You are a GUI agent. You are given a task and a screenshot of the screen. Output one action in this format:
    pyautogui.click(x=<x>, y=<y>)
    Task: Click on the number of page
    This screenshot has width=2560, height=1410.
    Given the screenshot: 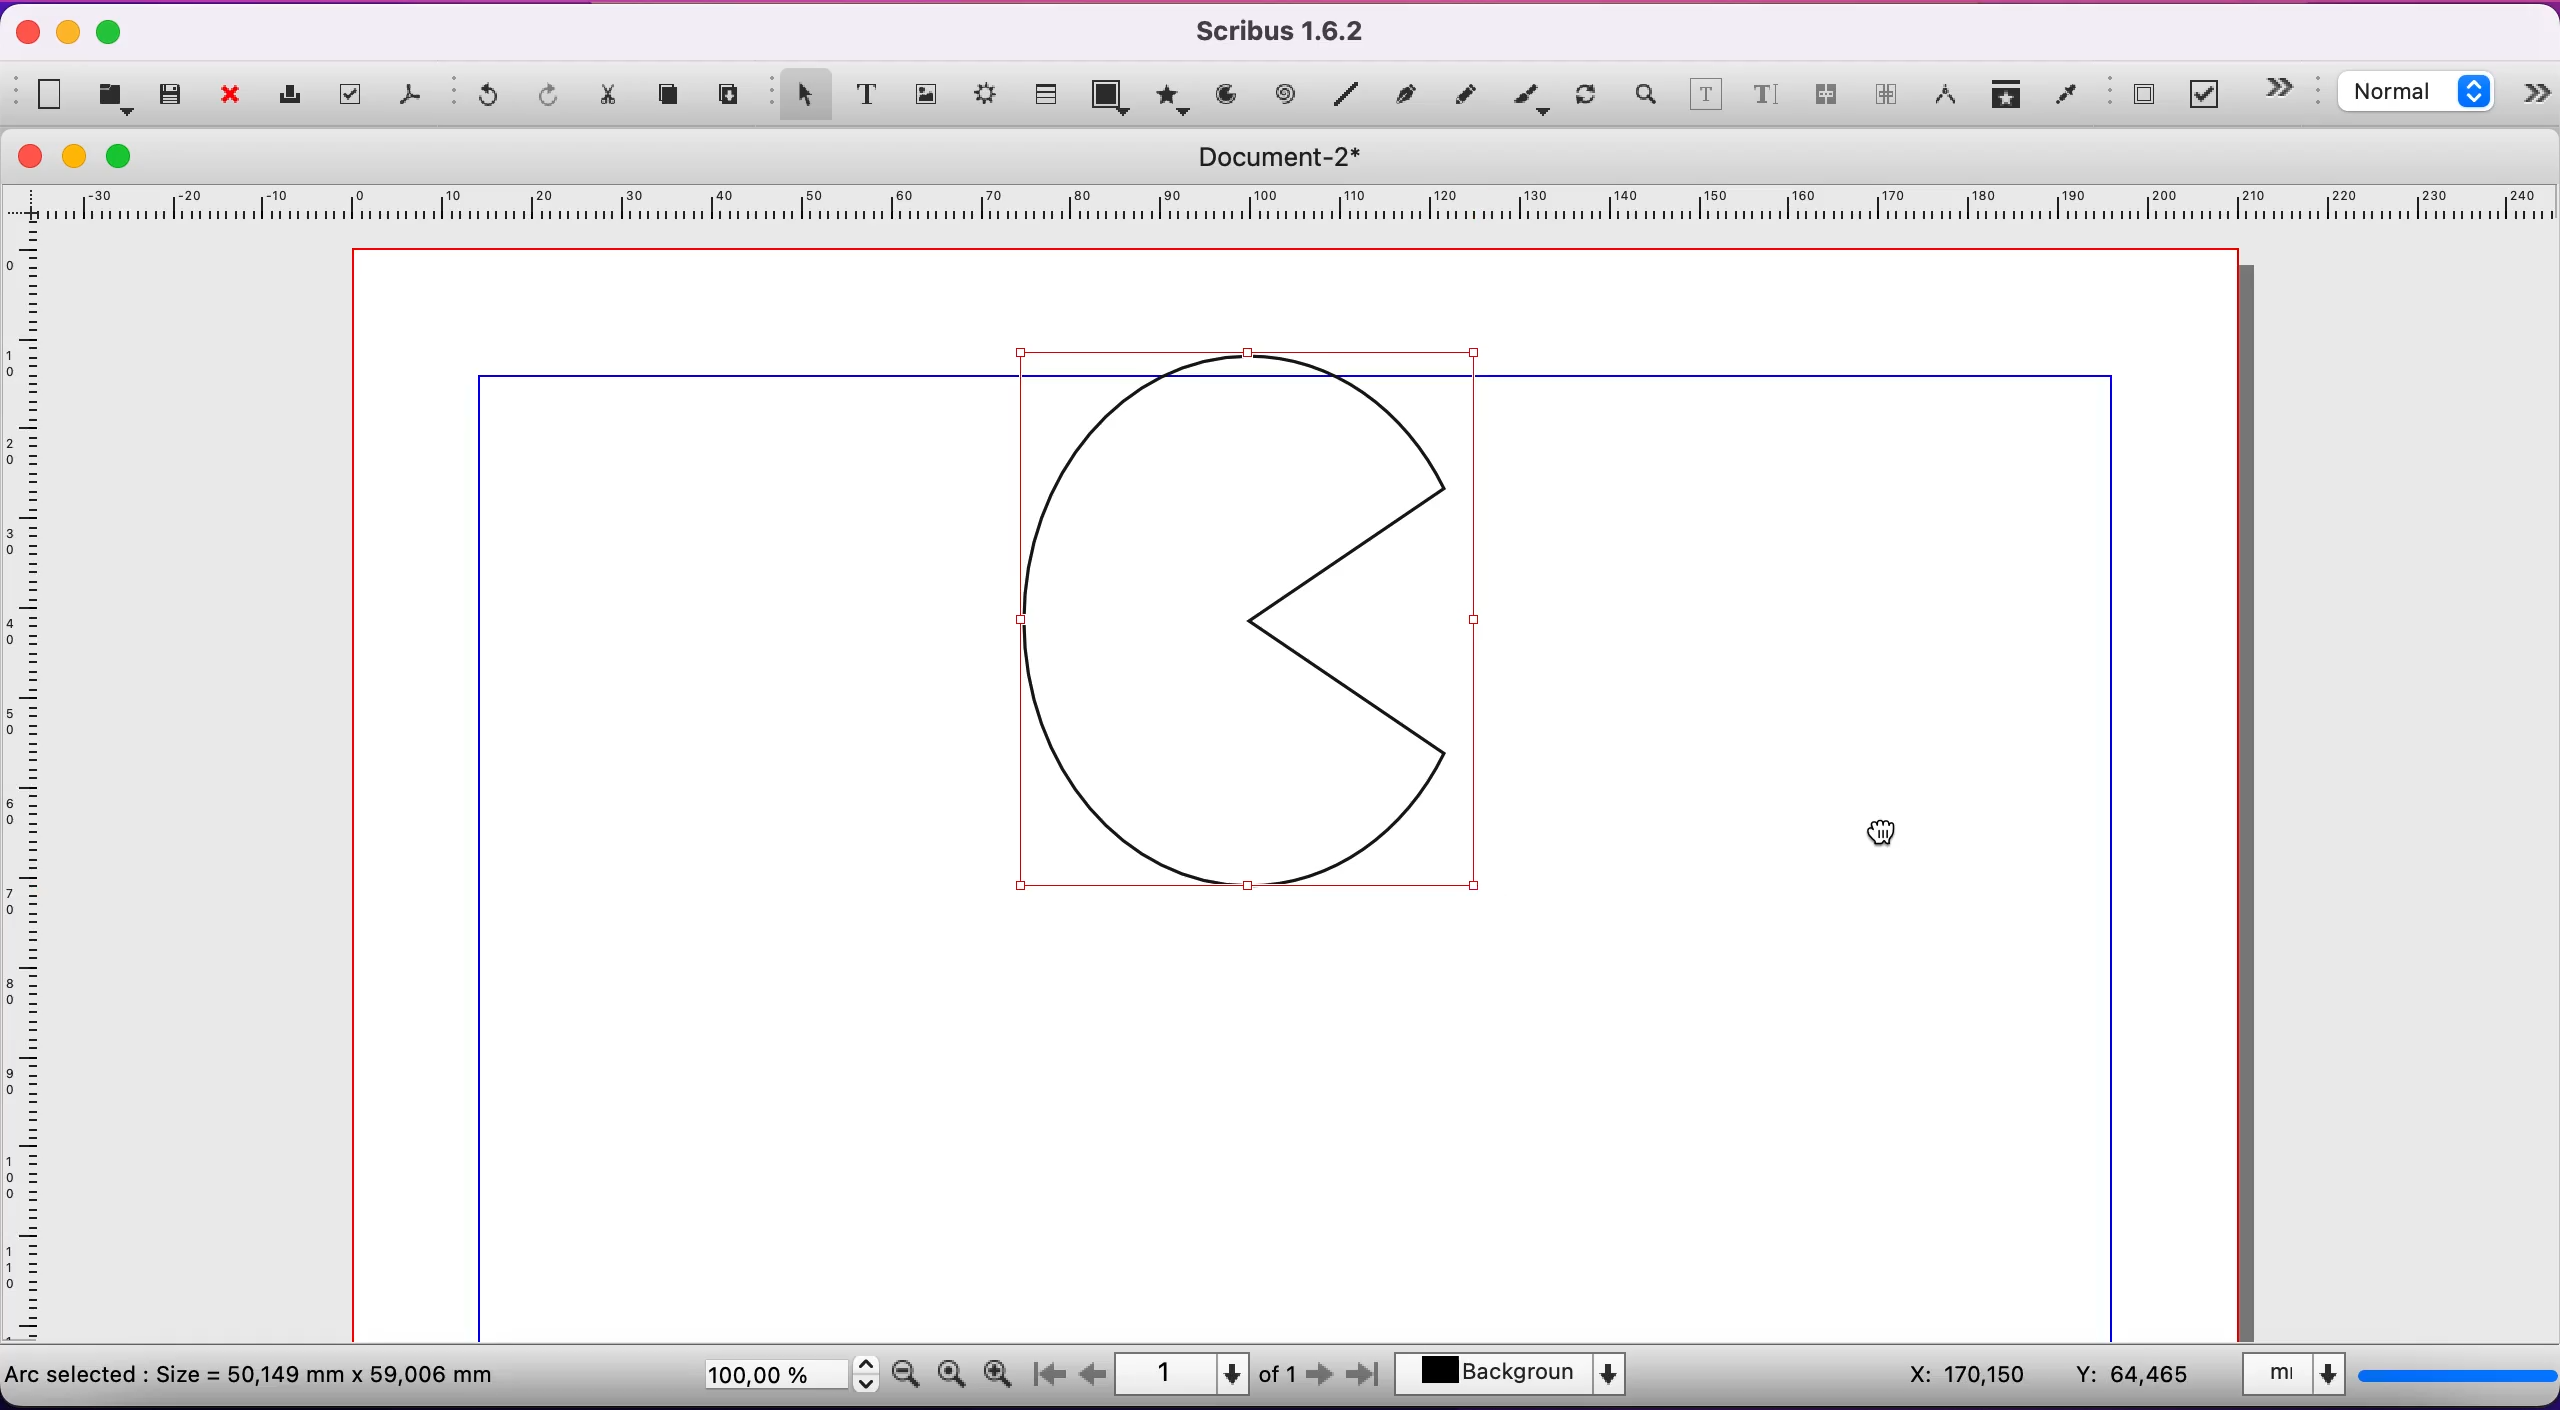 What is the action you would take?
    pyautogui.click(x=1208, y=1374)
    